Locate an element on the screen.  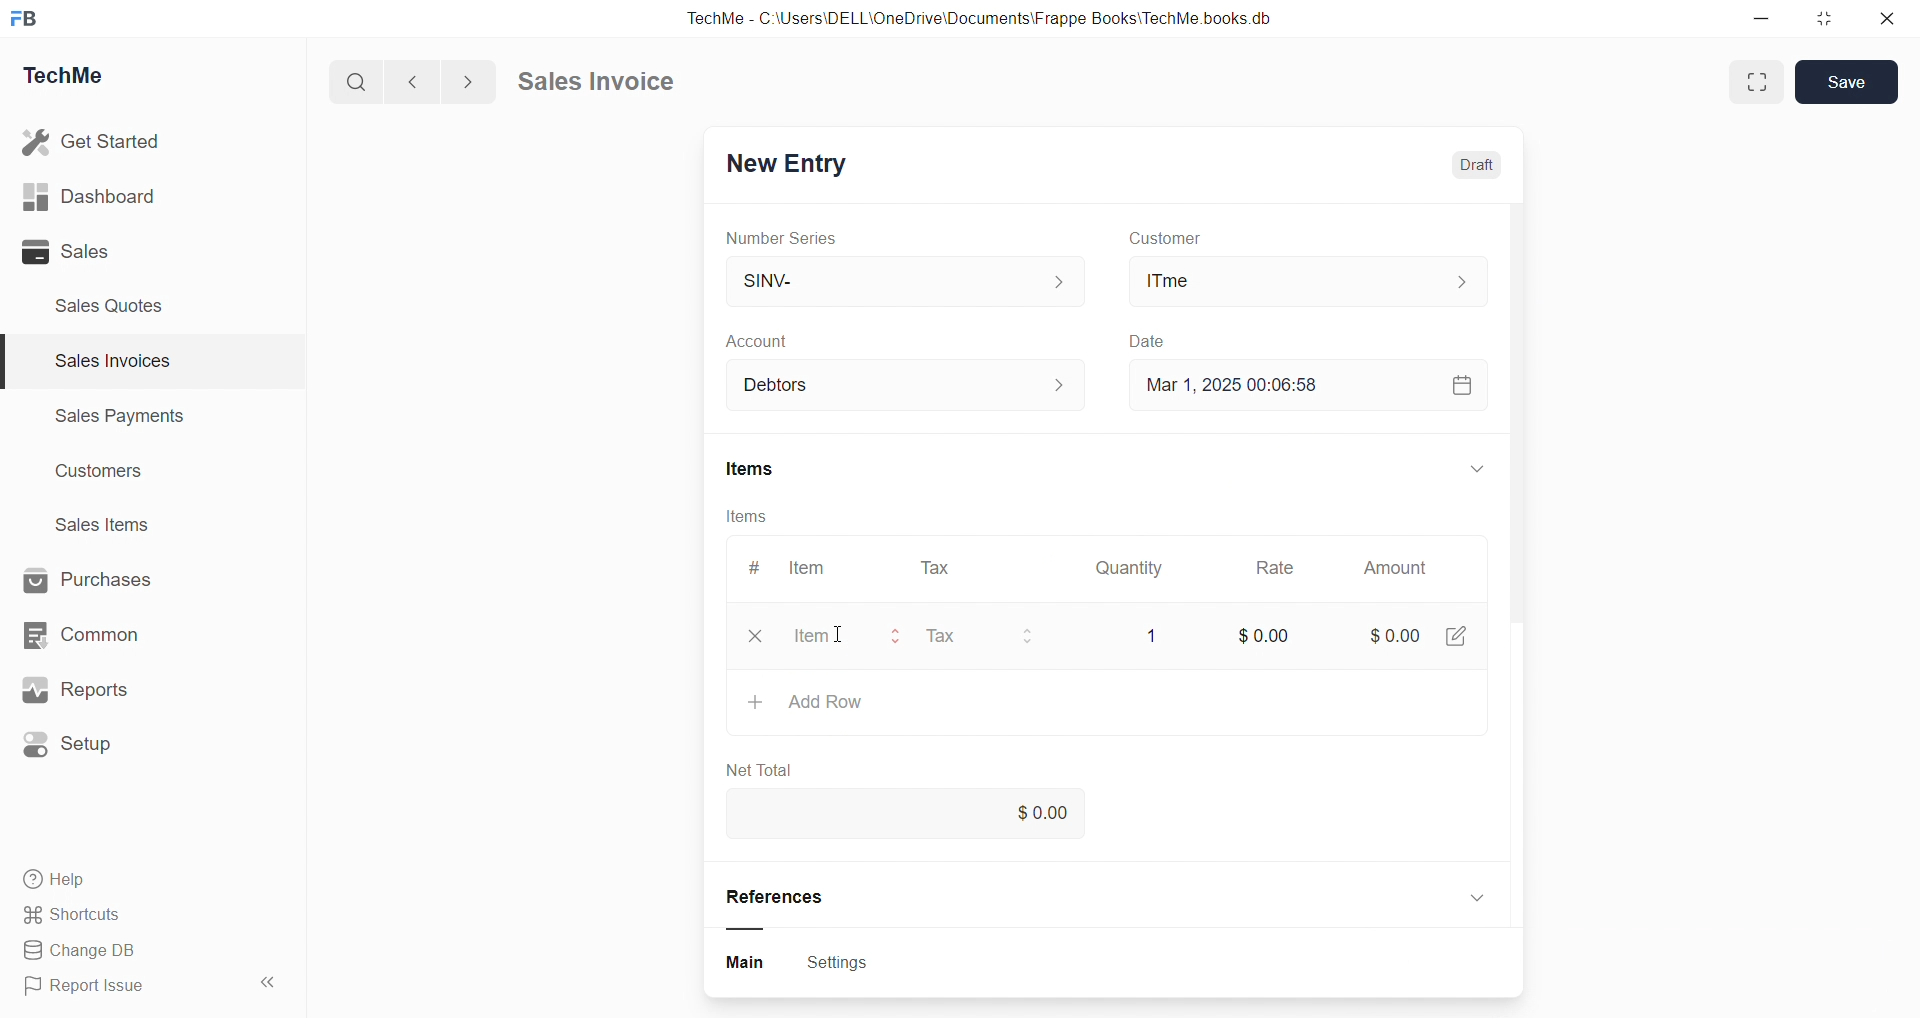
Account is located at coordinates (788, 386).